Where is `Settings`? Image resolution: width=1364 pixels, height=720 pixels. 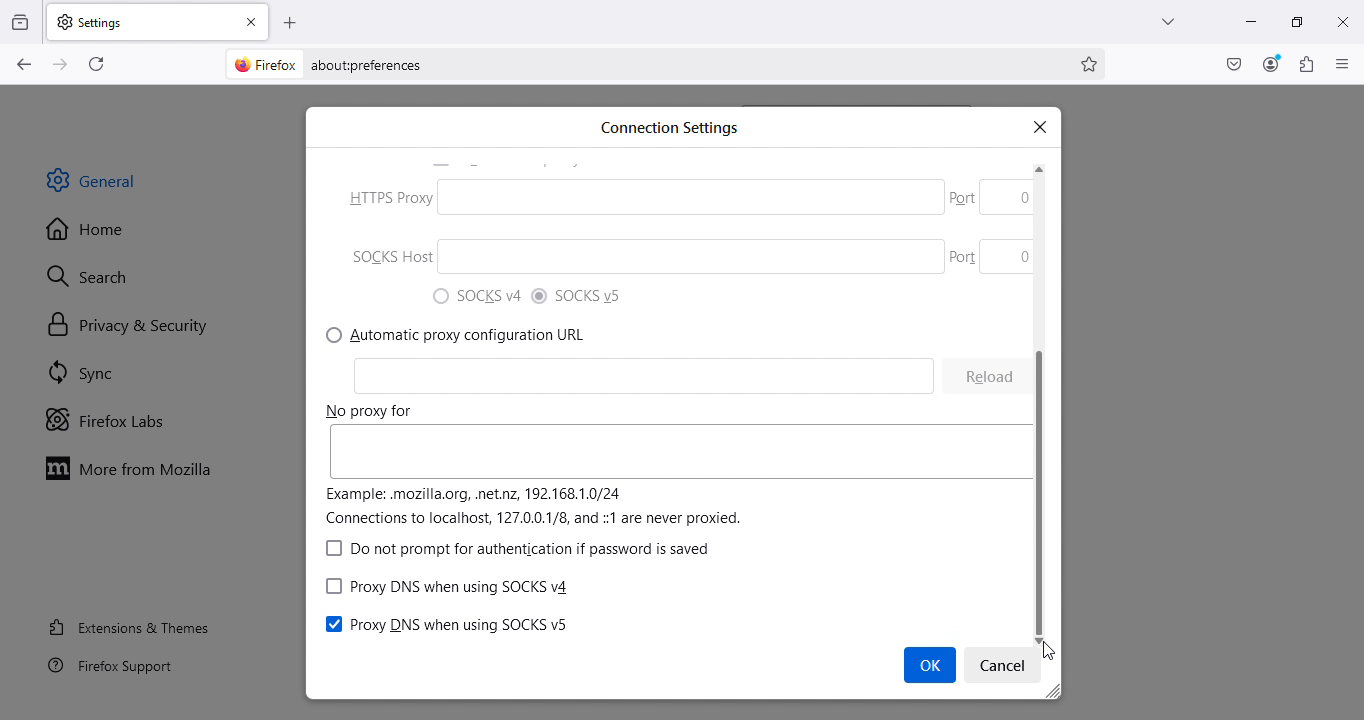
Settings is located at coordinates (142, 21).